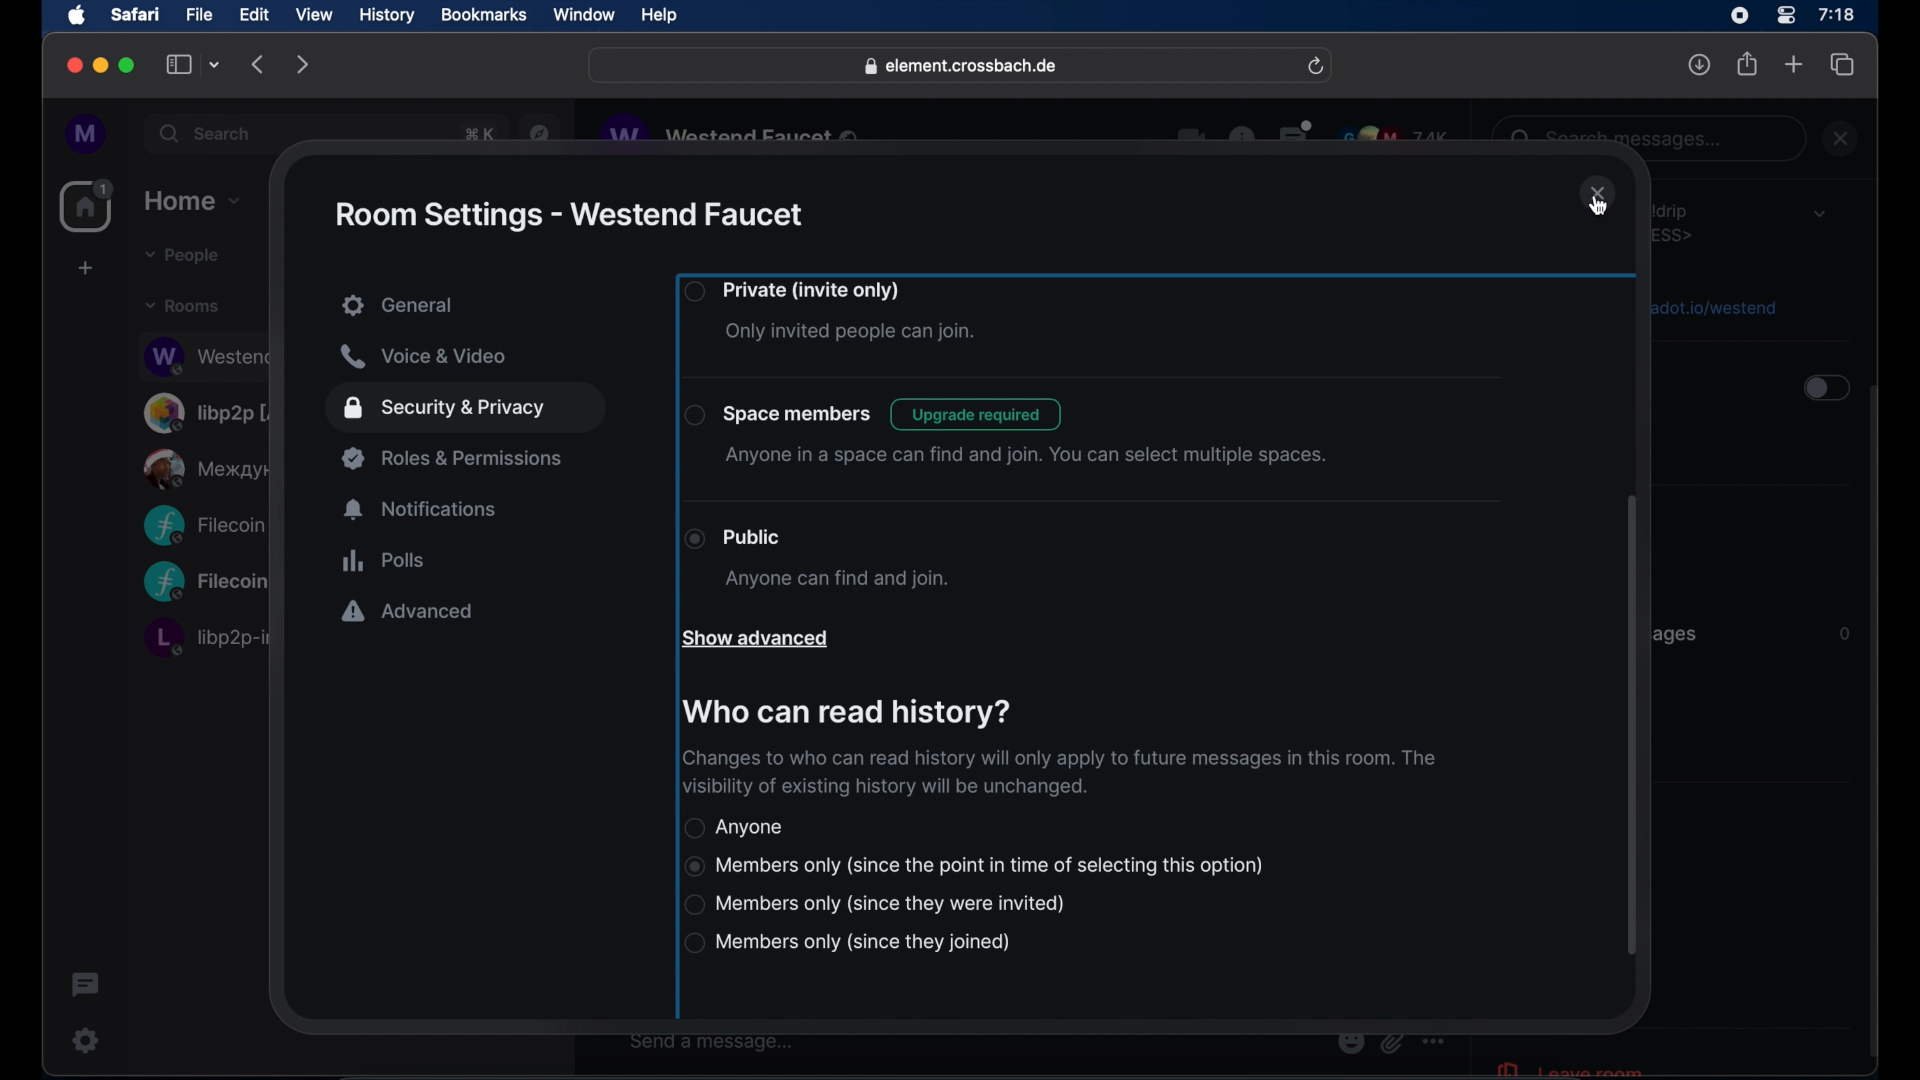  What do you see at coordinates (383, 560) in the screenshot?
I see `polls` at bounding box center [383, 560].